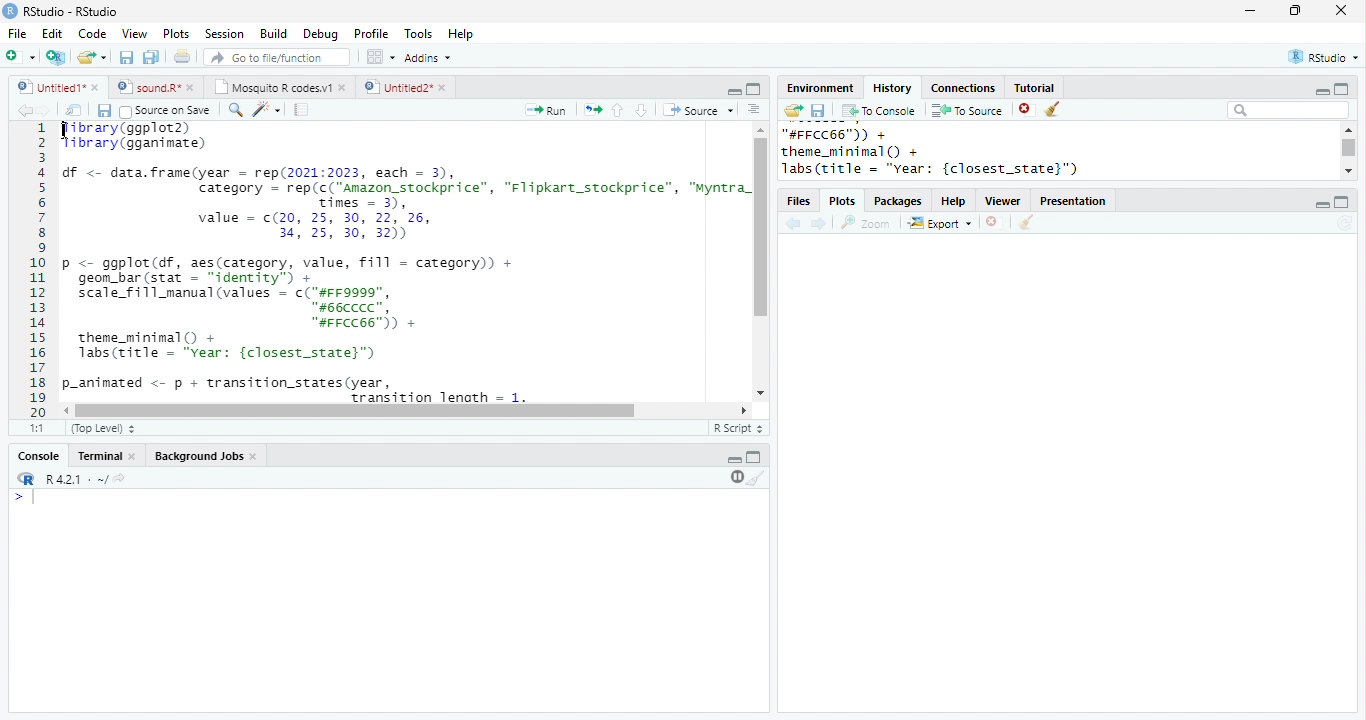 The image size is (1366, 720). Describe the element at coordinates (344, 89) in the screenshot. I see `close` at that location.